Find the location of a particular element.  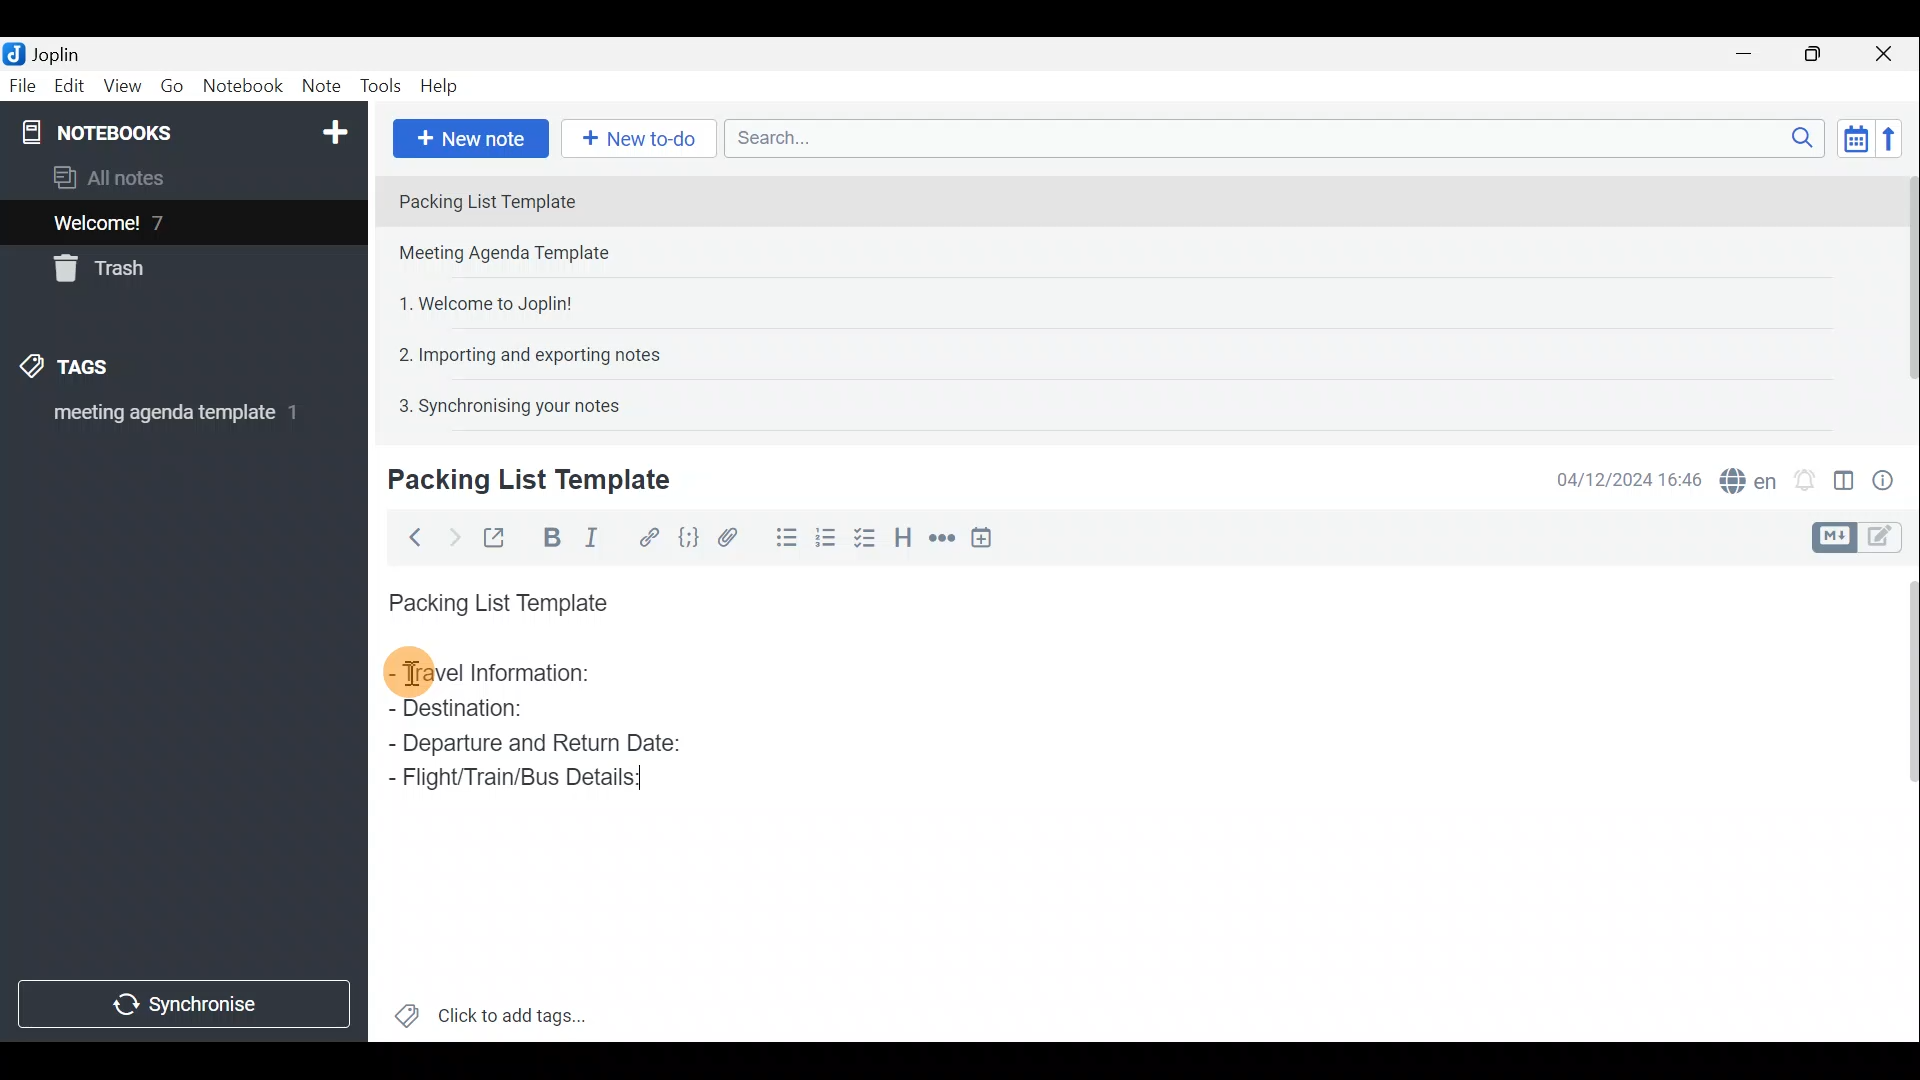

Italic is located at coordinates (599, 537).